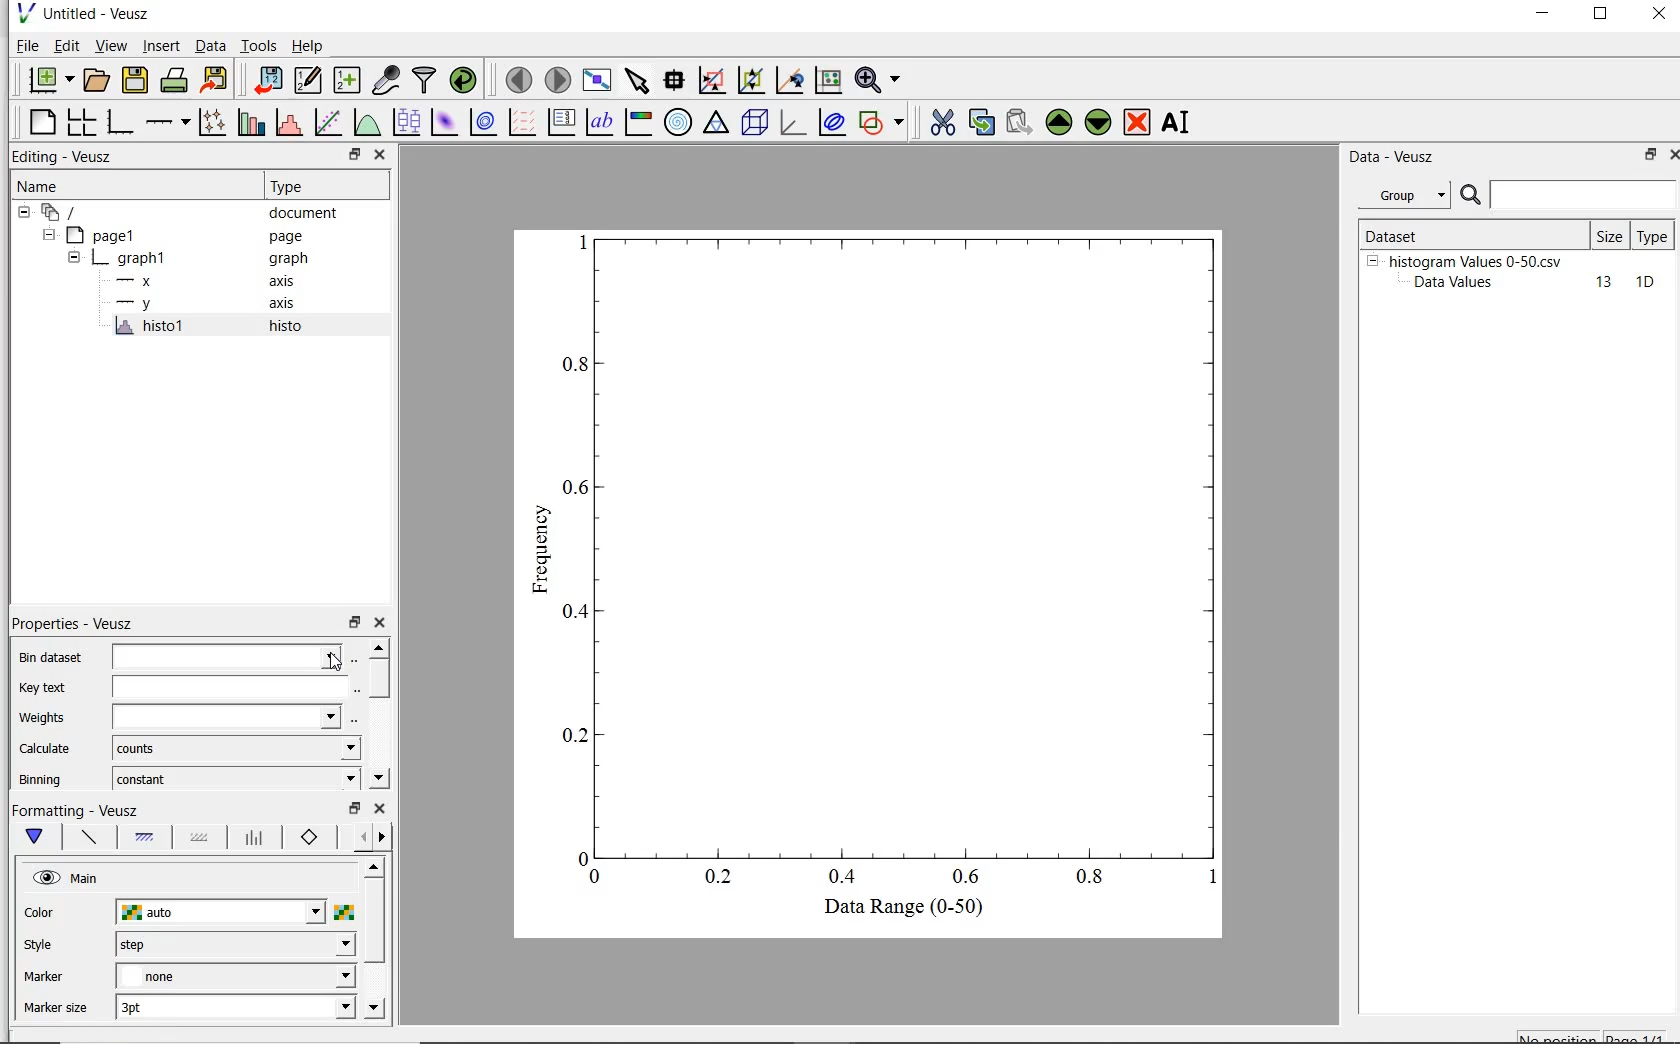 The image size is (1680, 1044). I want to click on edit and create new datasets, so click(308, 79).